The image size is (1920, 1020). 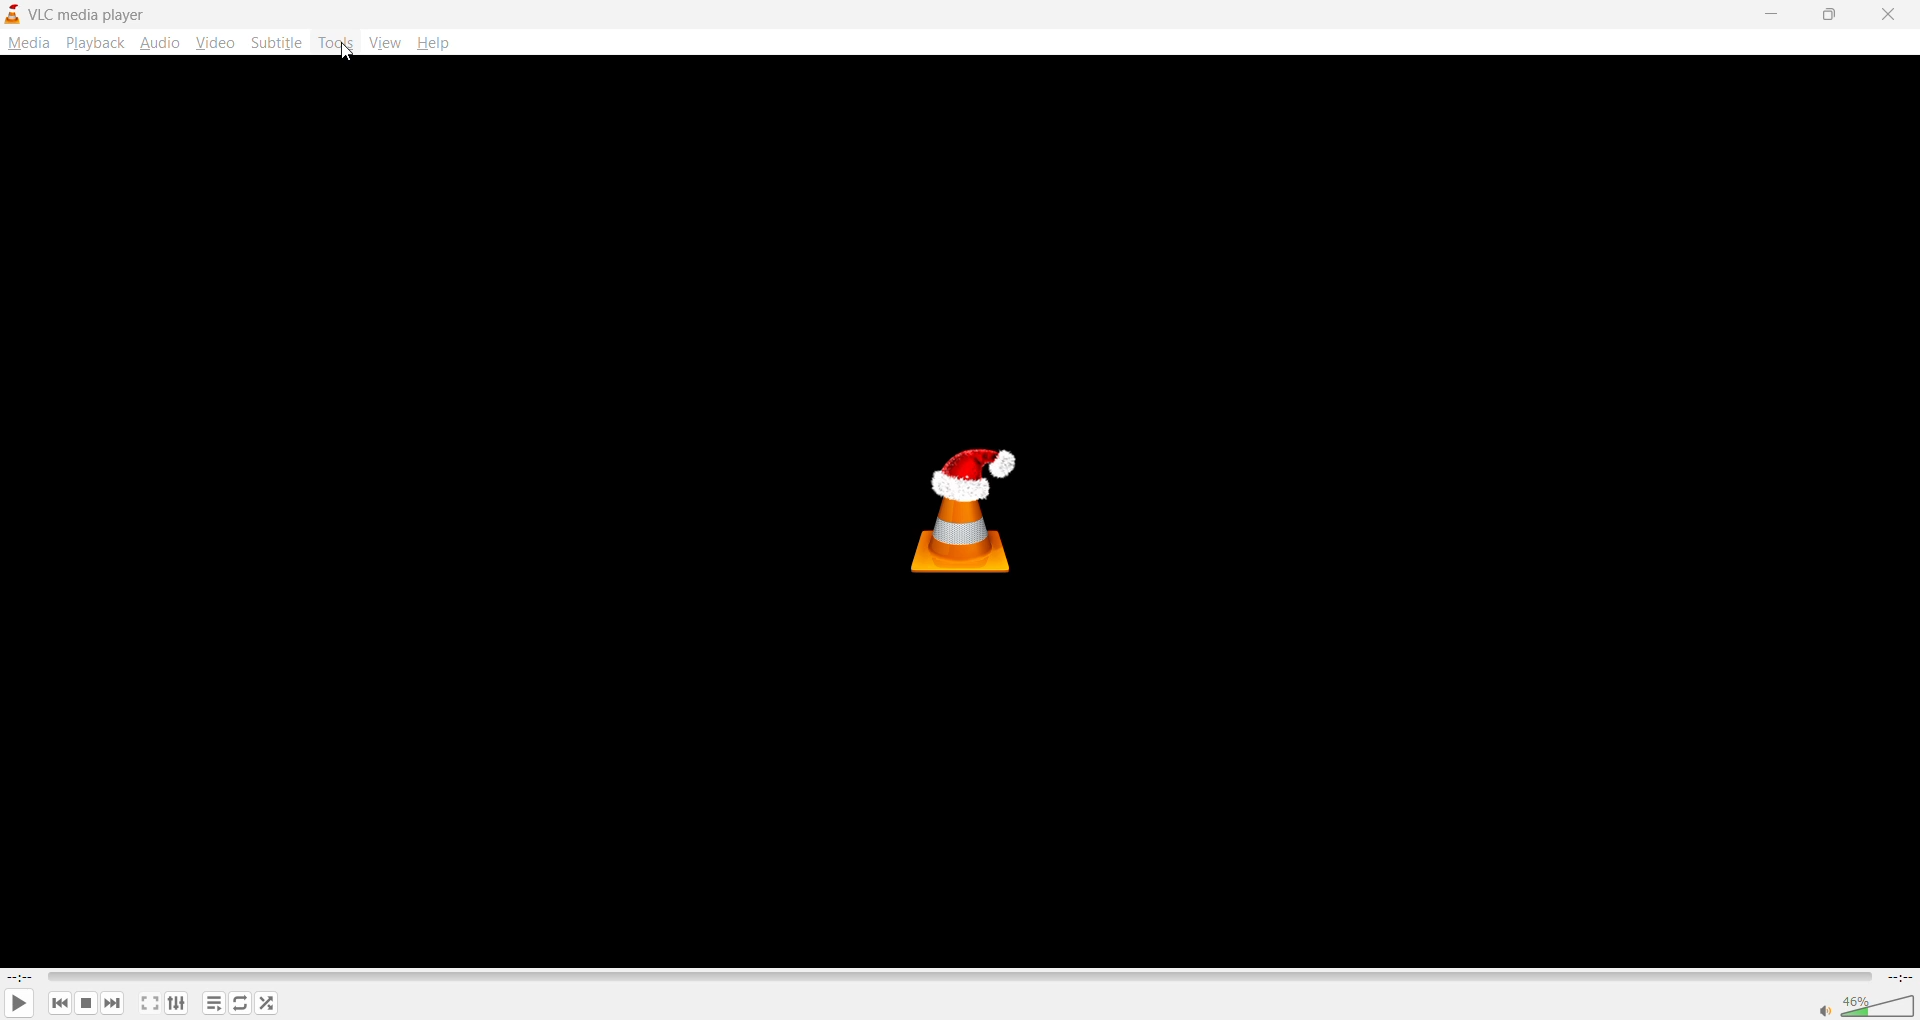 I want to click on stop, so click(x=83, y=1004).